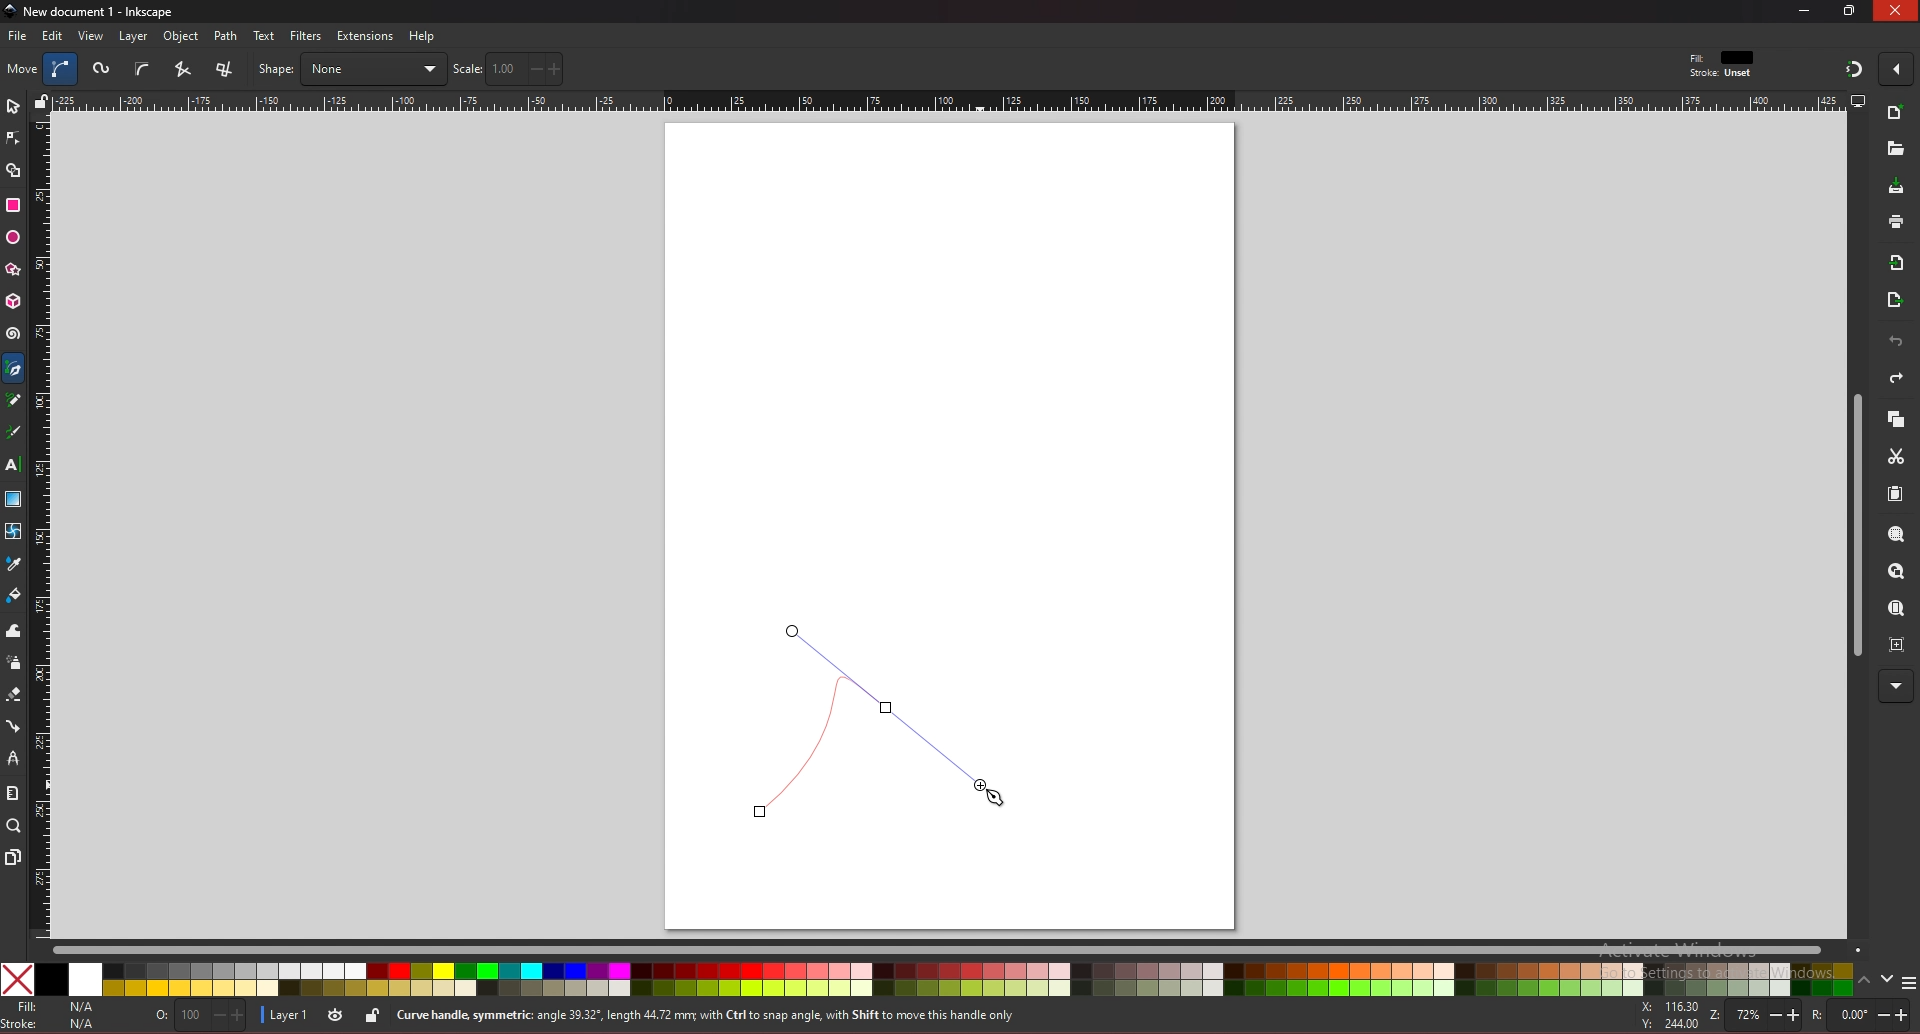  I want to click on text, so click(264, 36).